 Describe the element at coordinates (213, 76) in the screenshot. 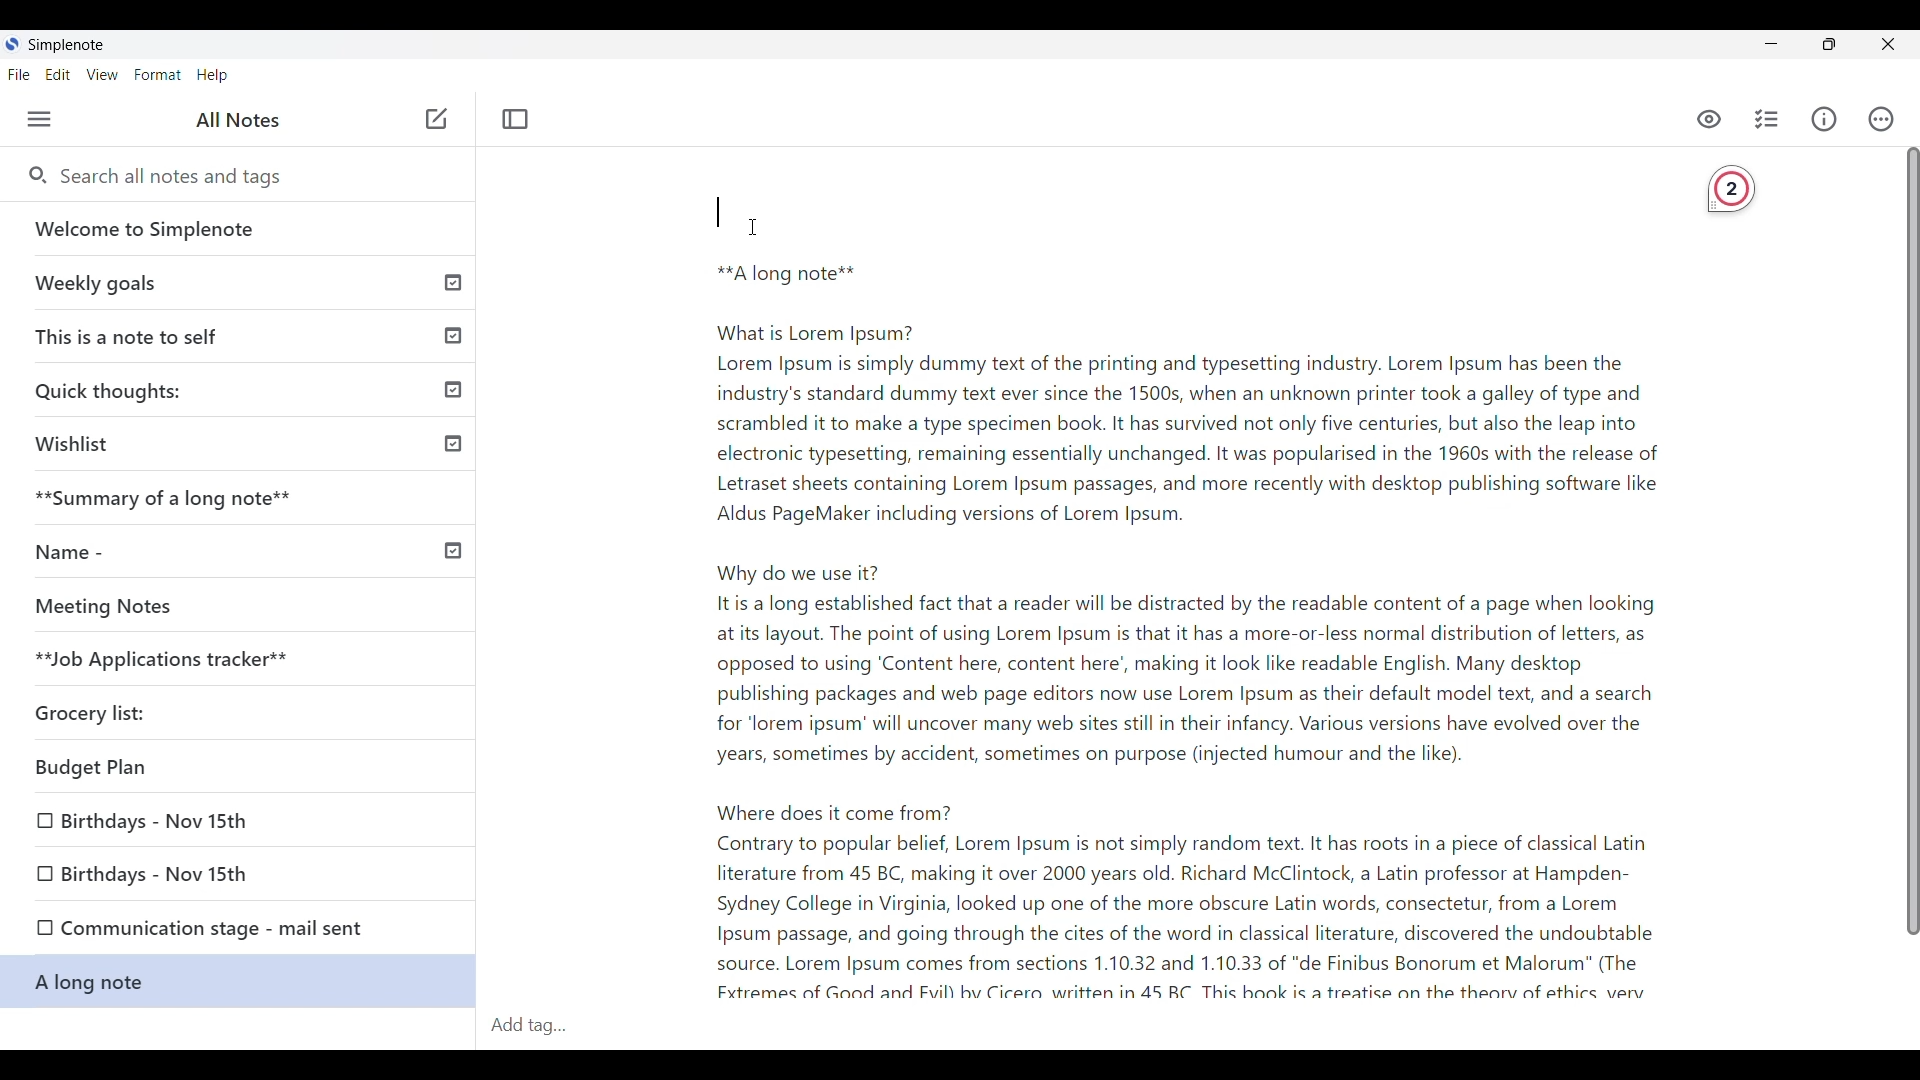

I see `Help` at that location.